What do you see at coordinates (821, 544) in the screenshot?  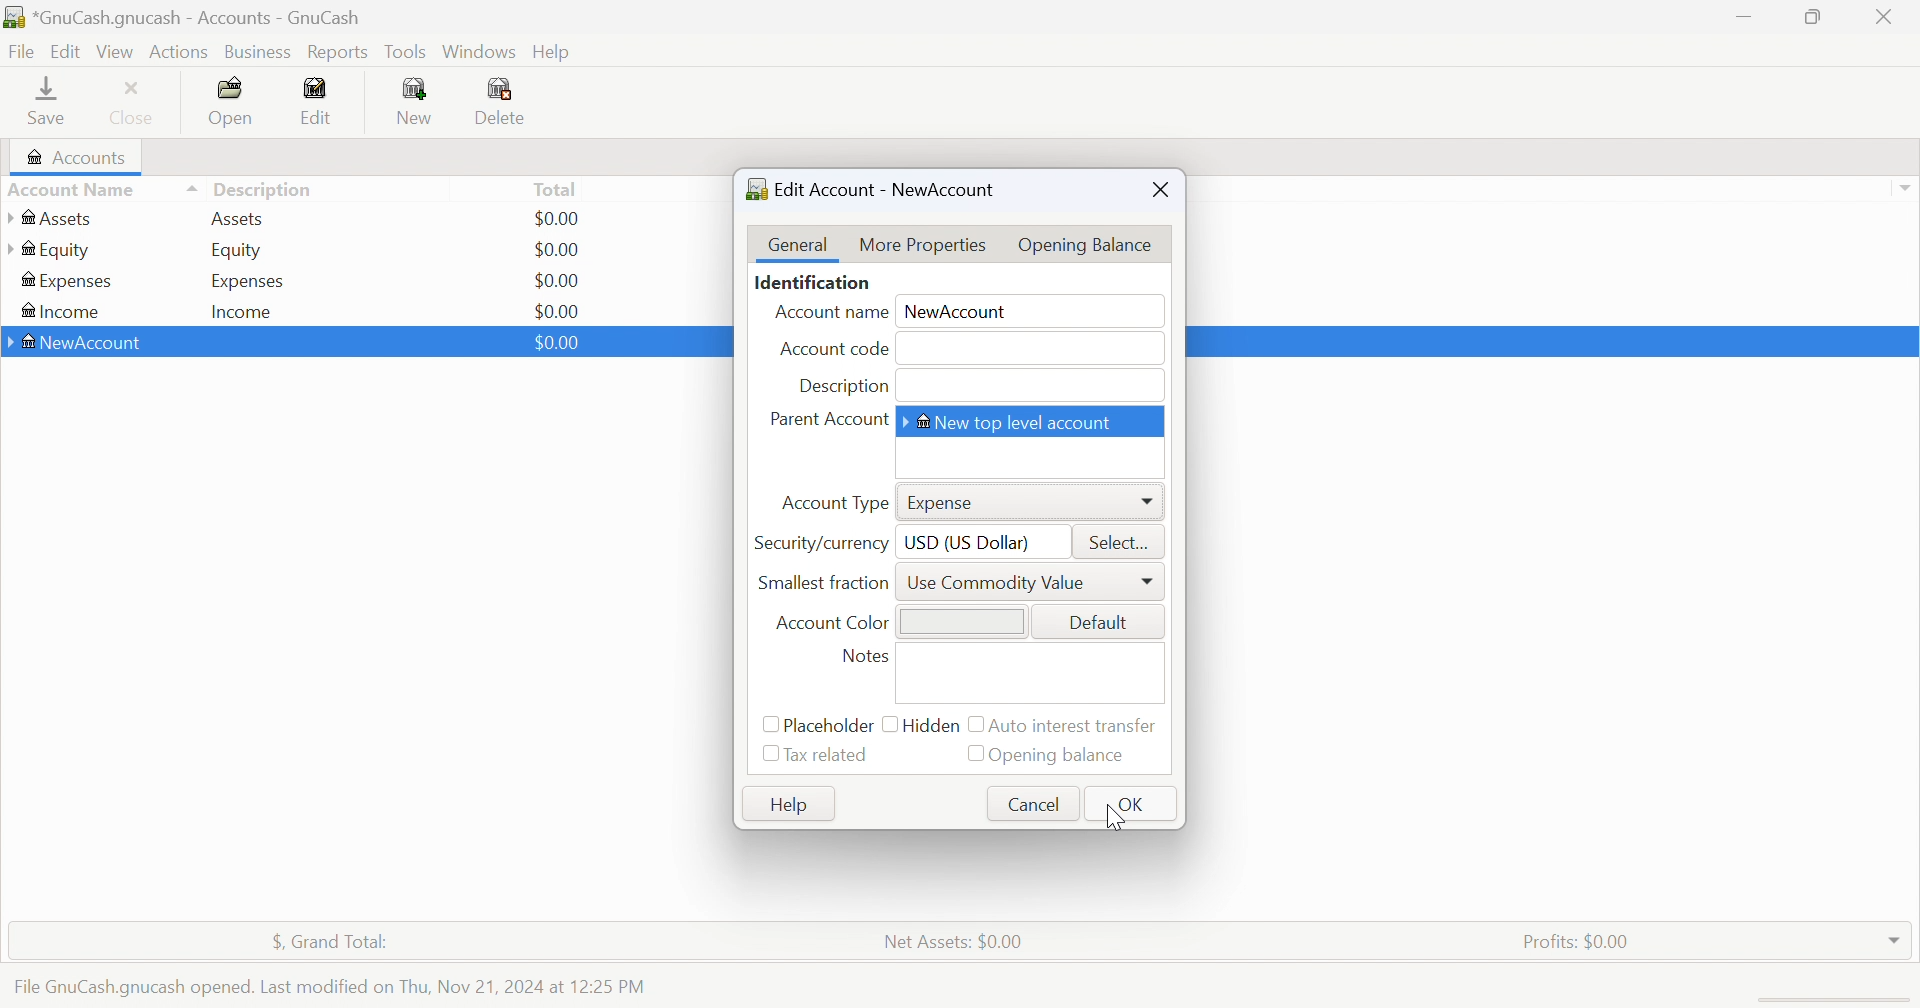 I see `Security/currency` at bounding box center [821, 544].